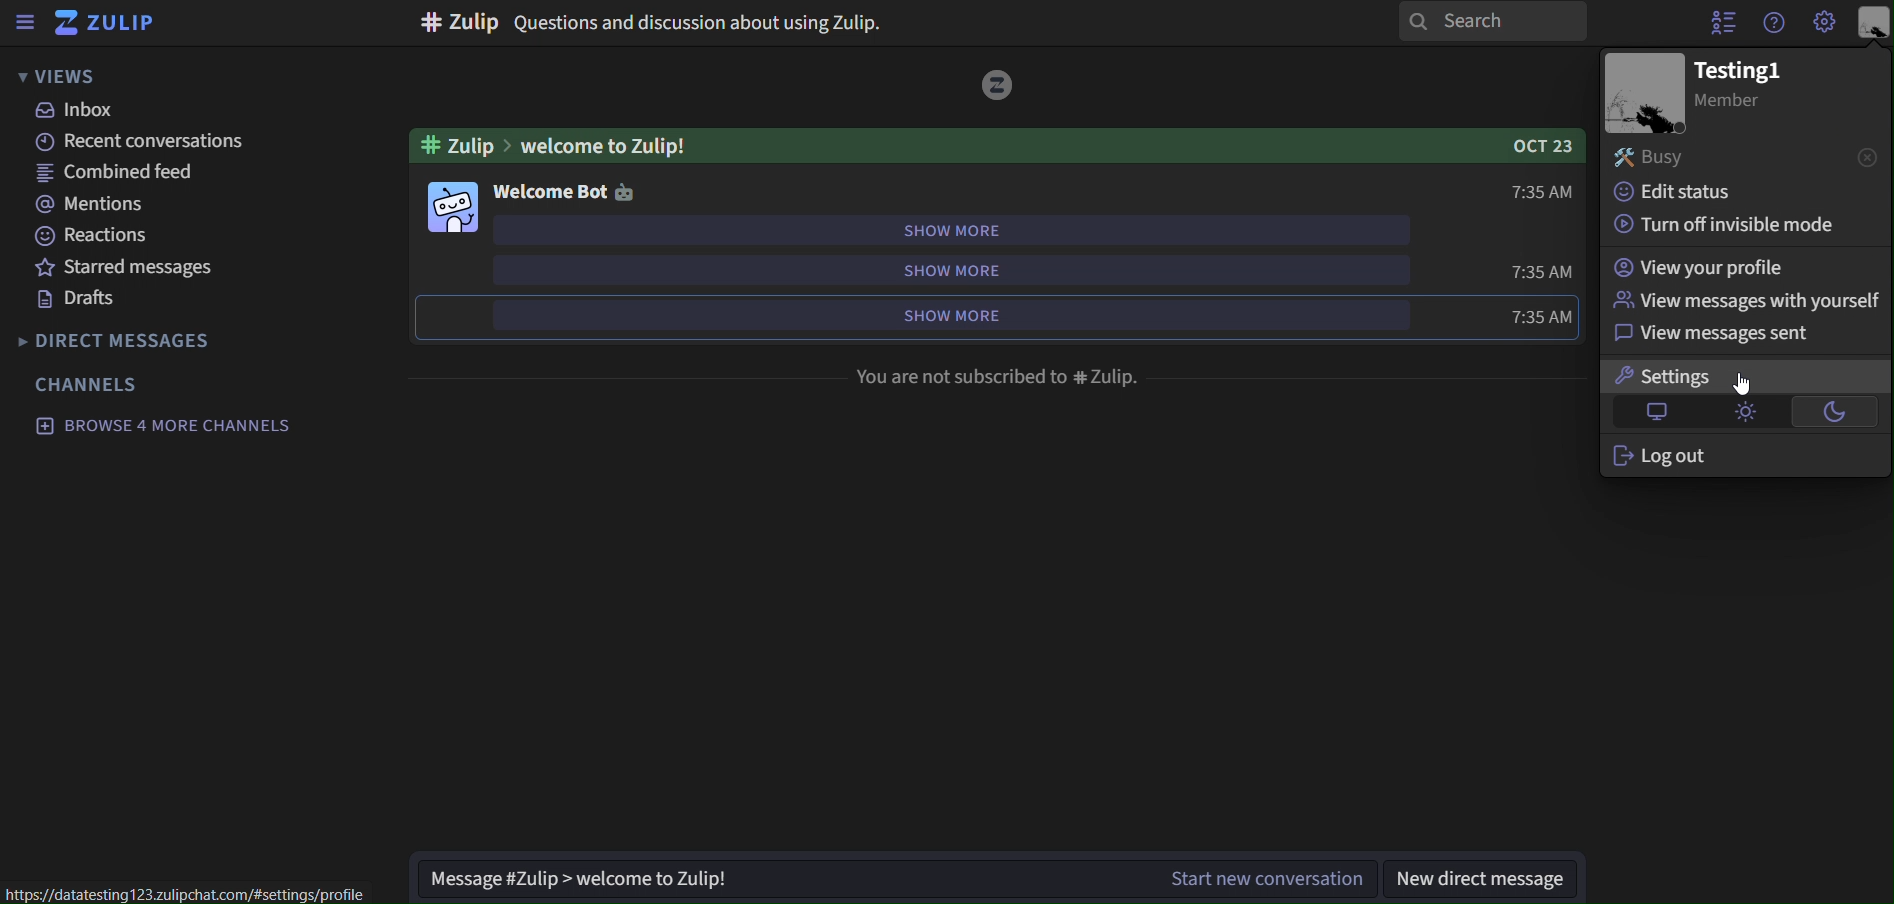 The image size is (1894, 904). Describe the element at coordinates (115, 24) in the screenshot. I see `zulip` at that location.